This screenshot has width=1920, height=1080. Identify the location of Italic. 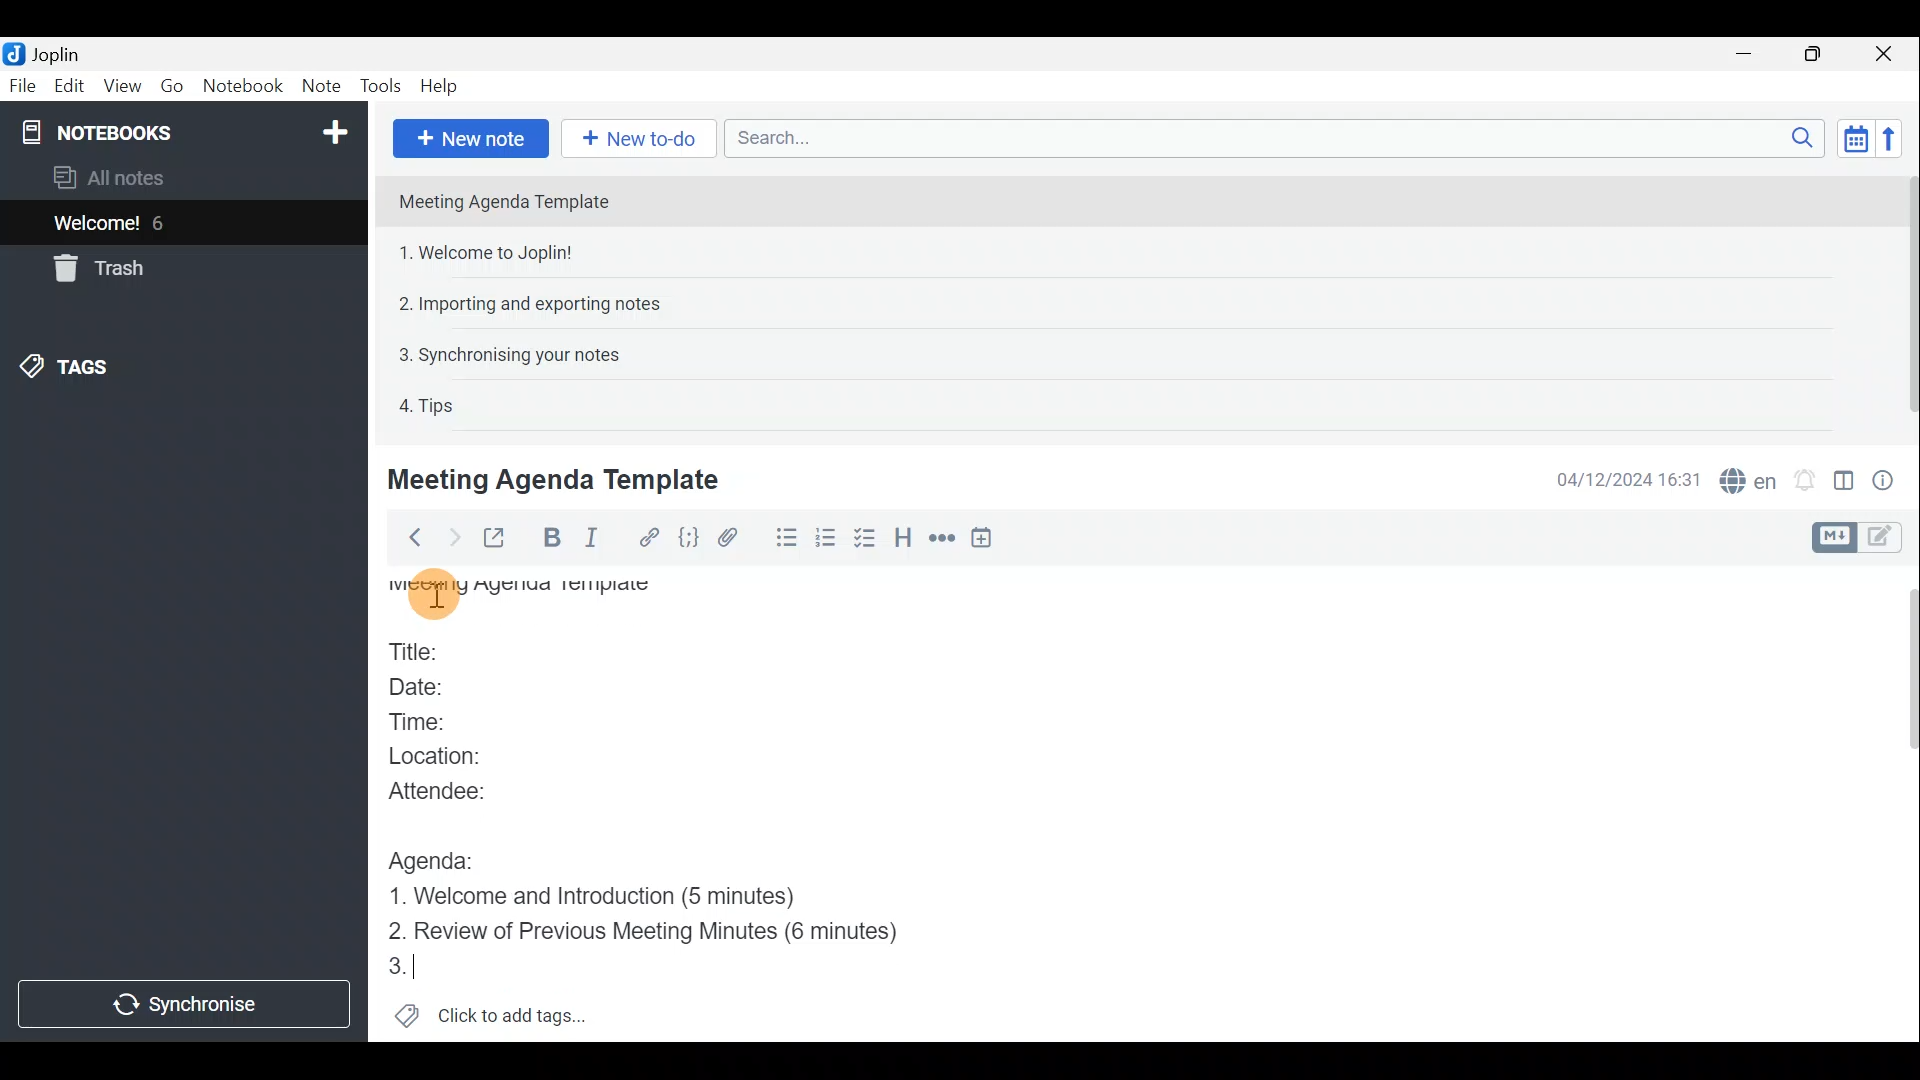
(597, 539).